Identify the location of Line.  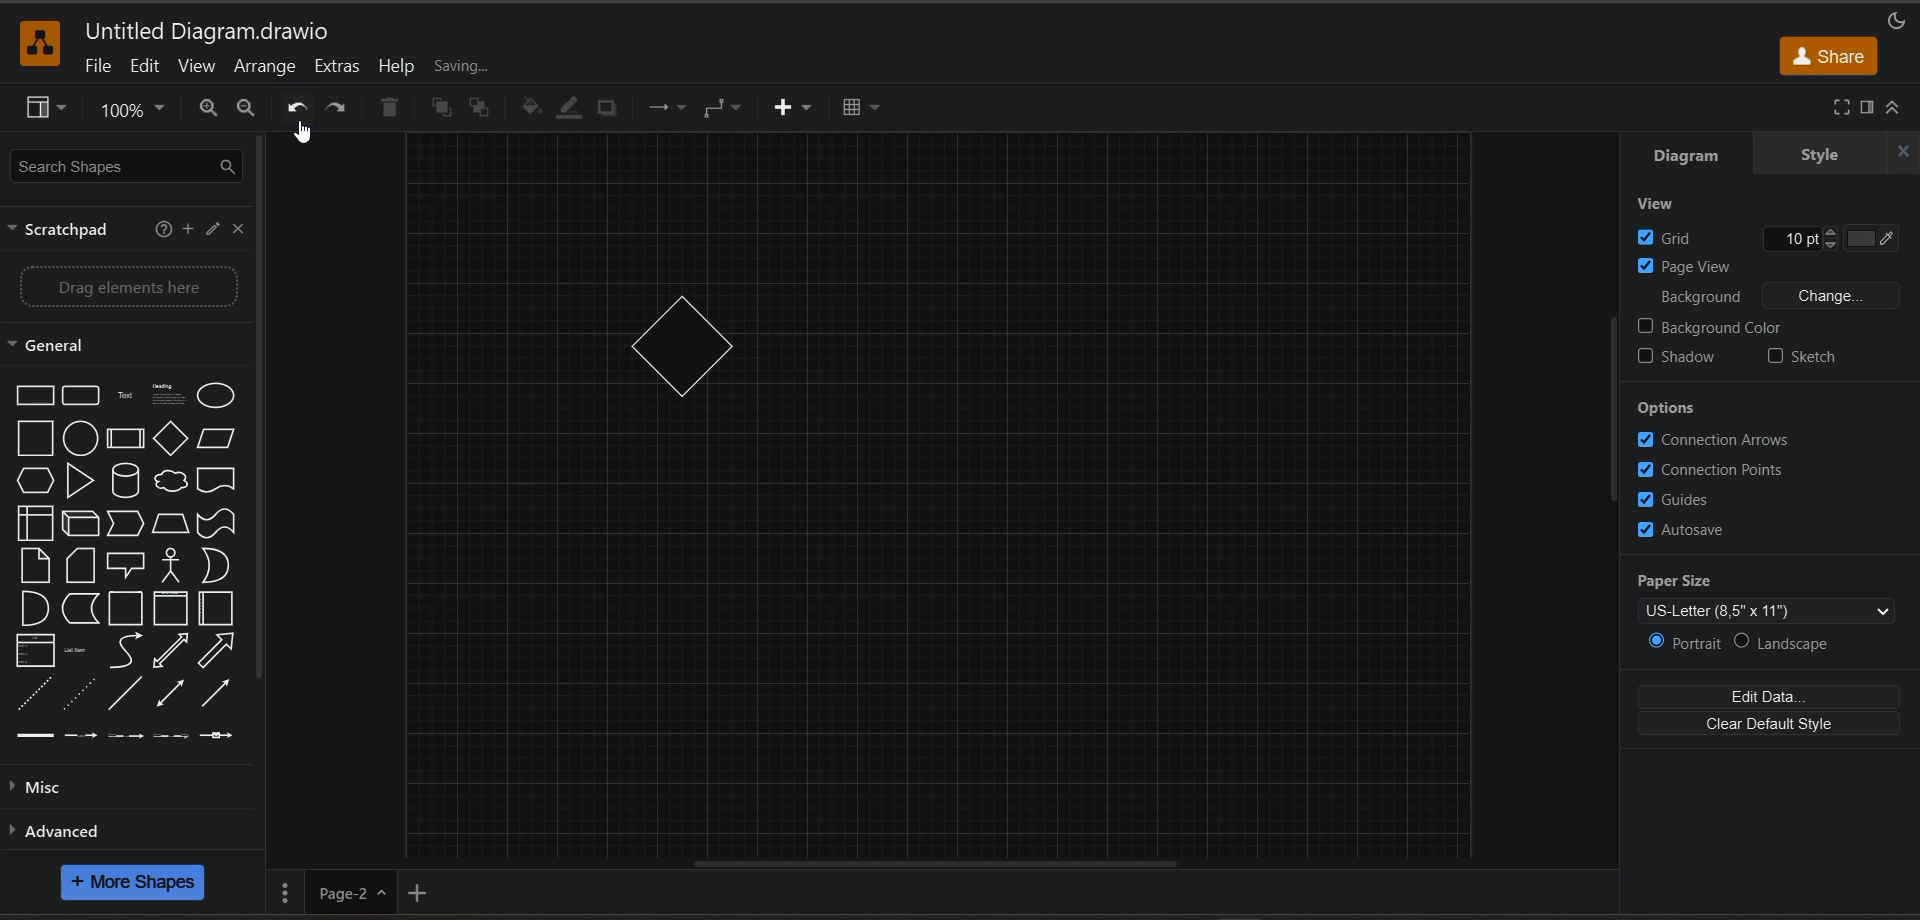
(126, 695).